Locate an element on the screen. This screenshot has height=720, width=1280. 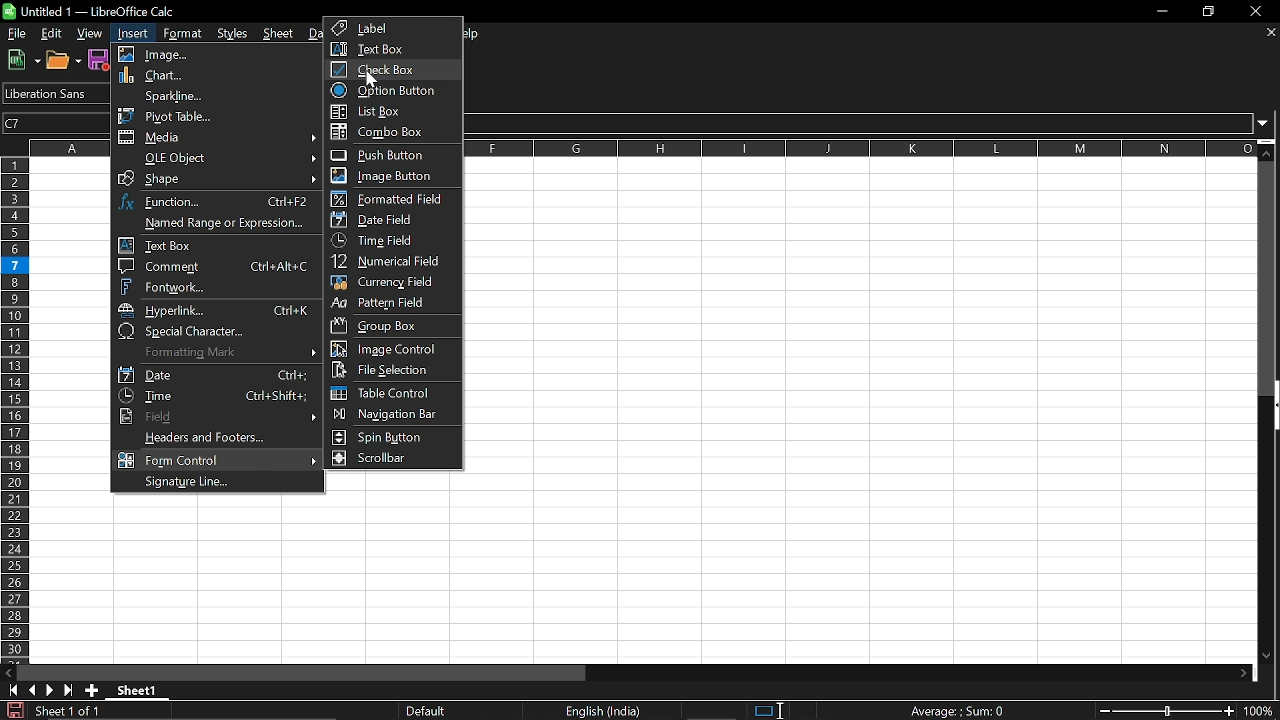
Current zoom is located at coordinates (1262, 711).